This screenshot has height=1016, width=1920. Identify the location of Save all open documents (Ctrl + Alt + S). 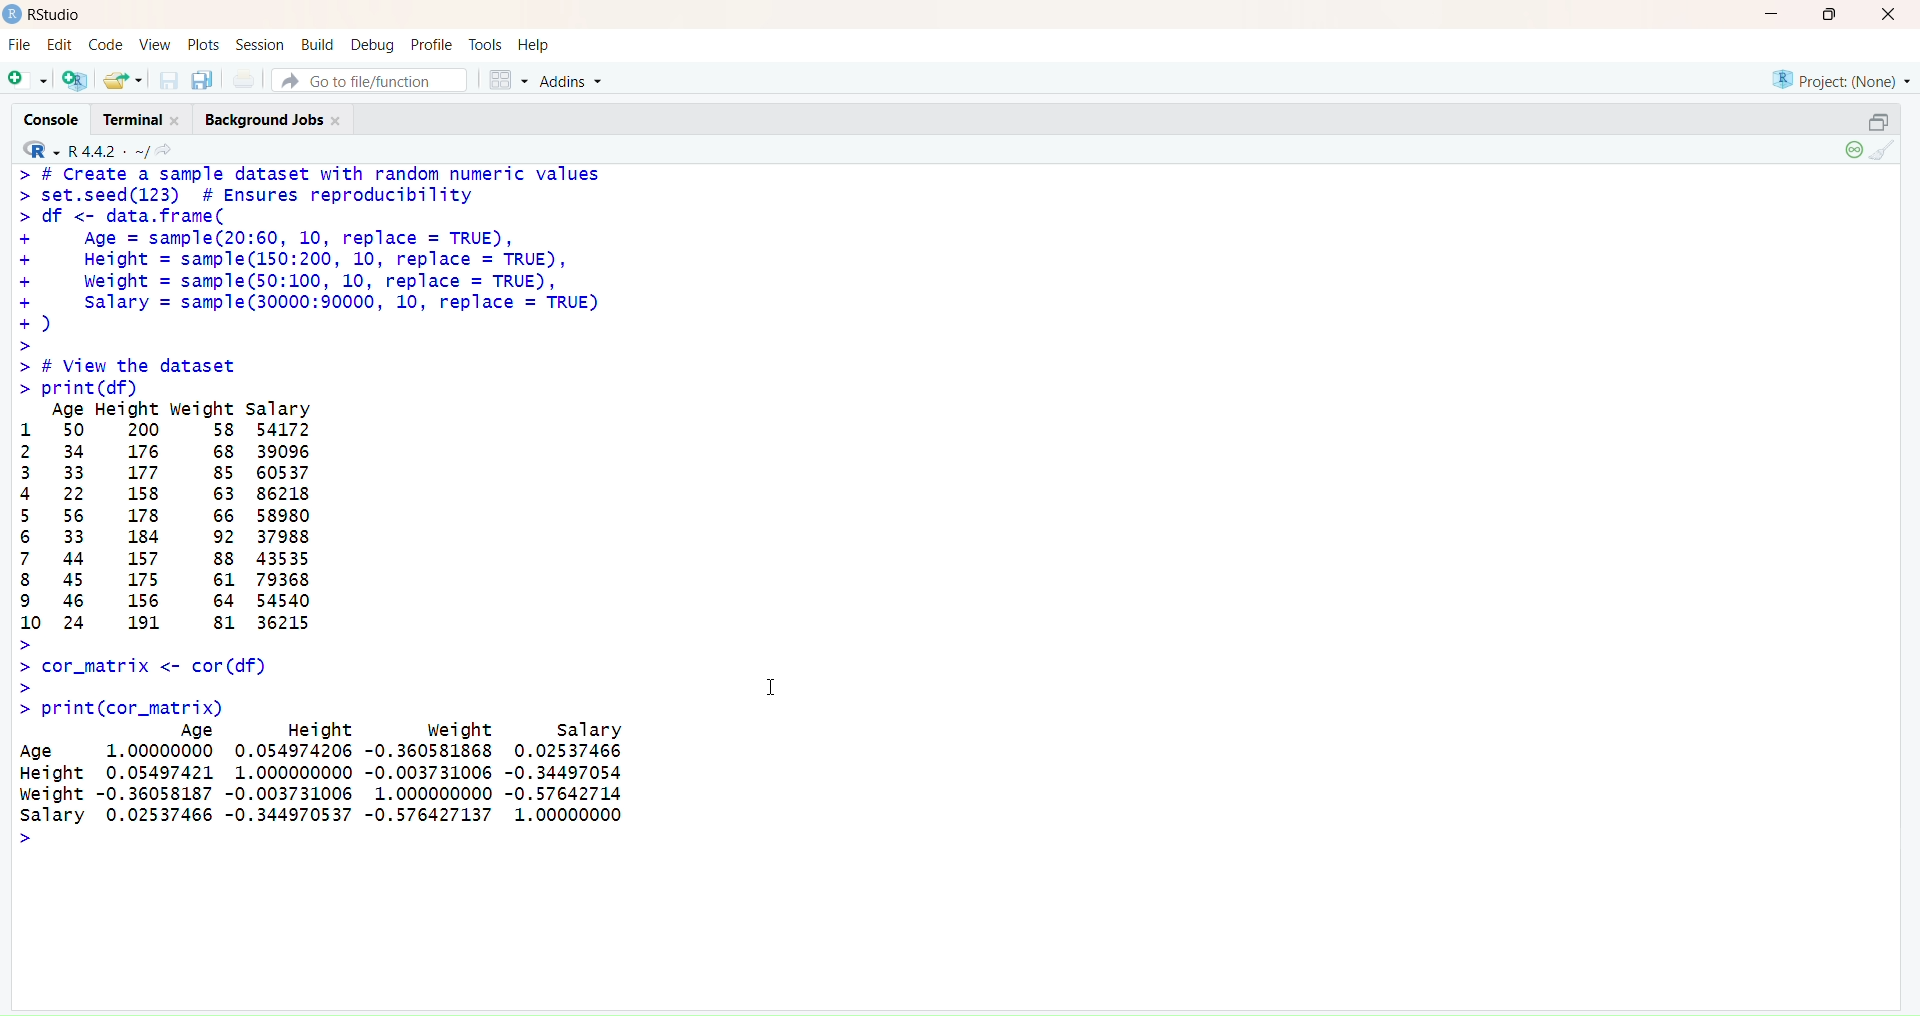
(203, 78).